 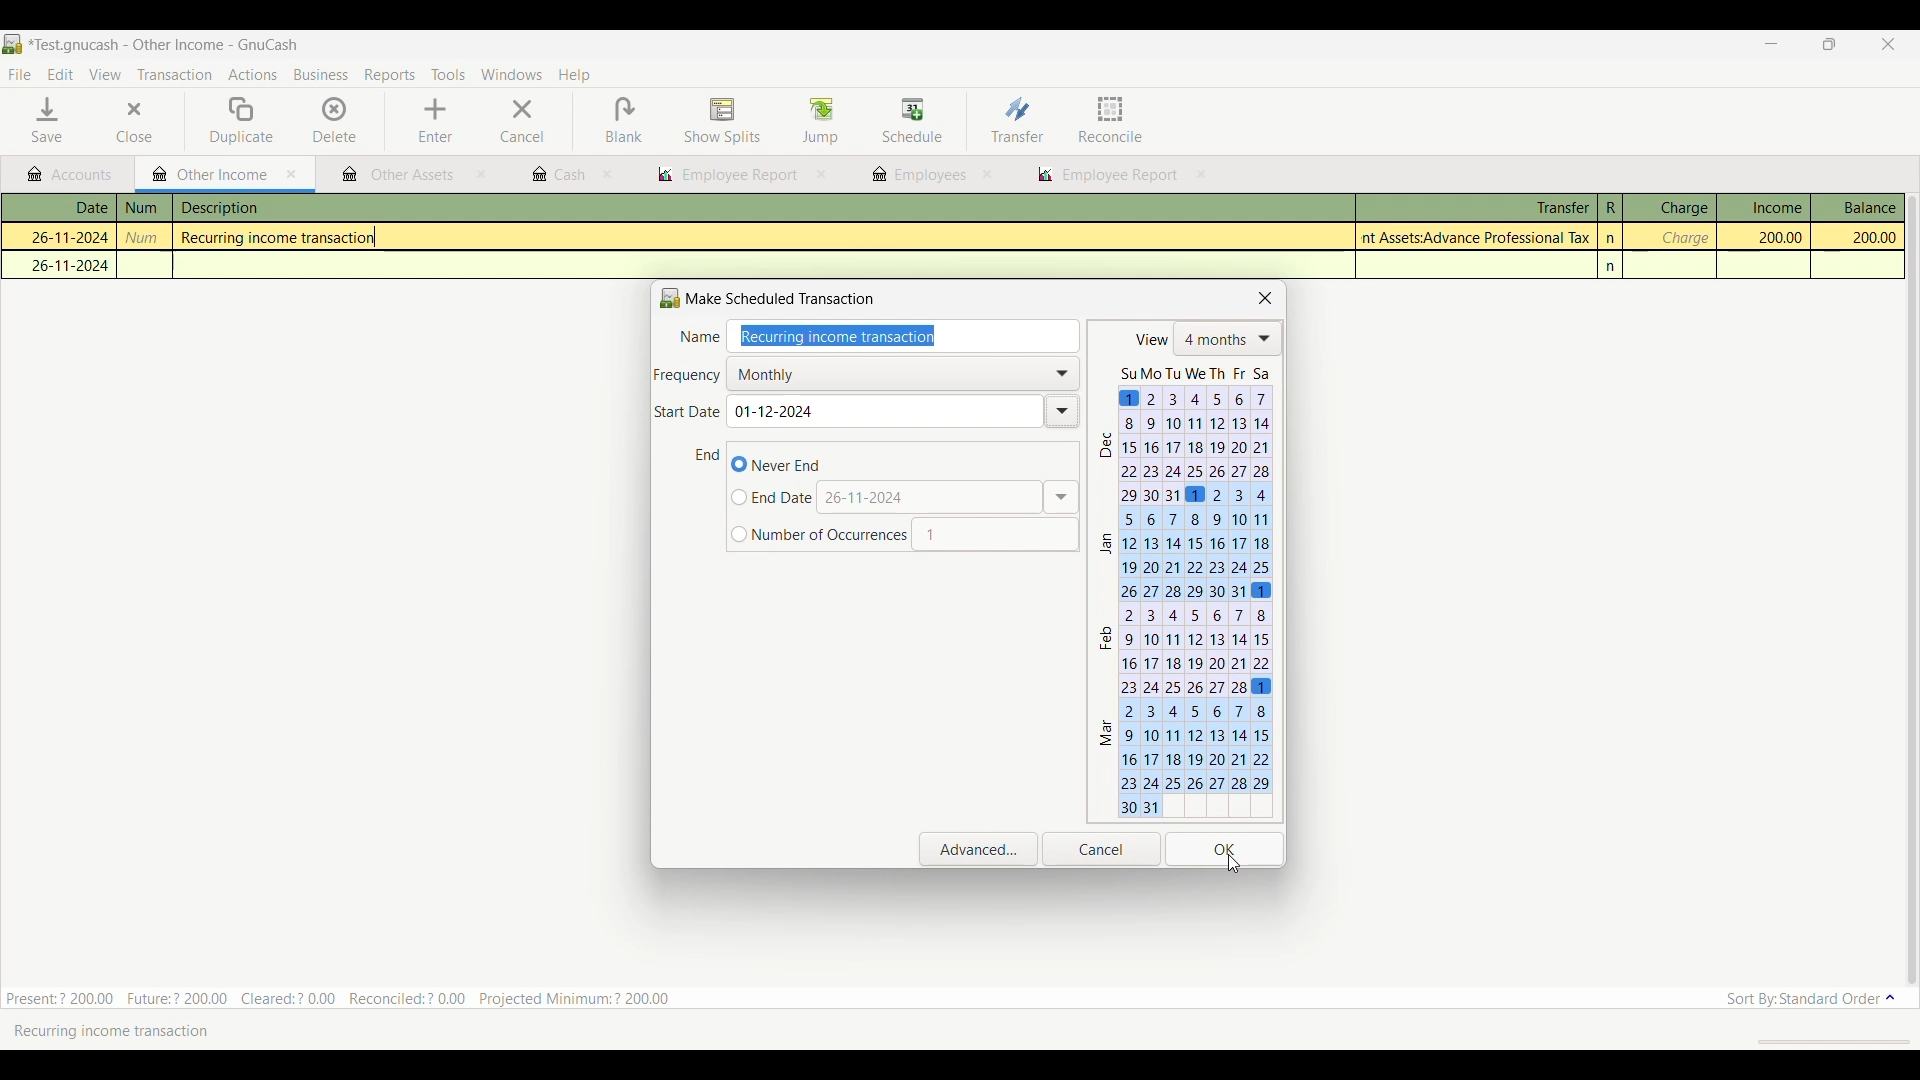 What do you see at coordinates (1149, 340) in the screenshot?
I see `view` at bounding box center [1149, 340].